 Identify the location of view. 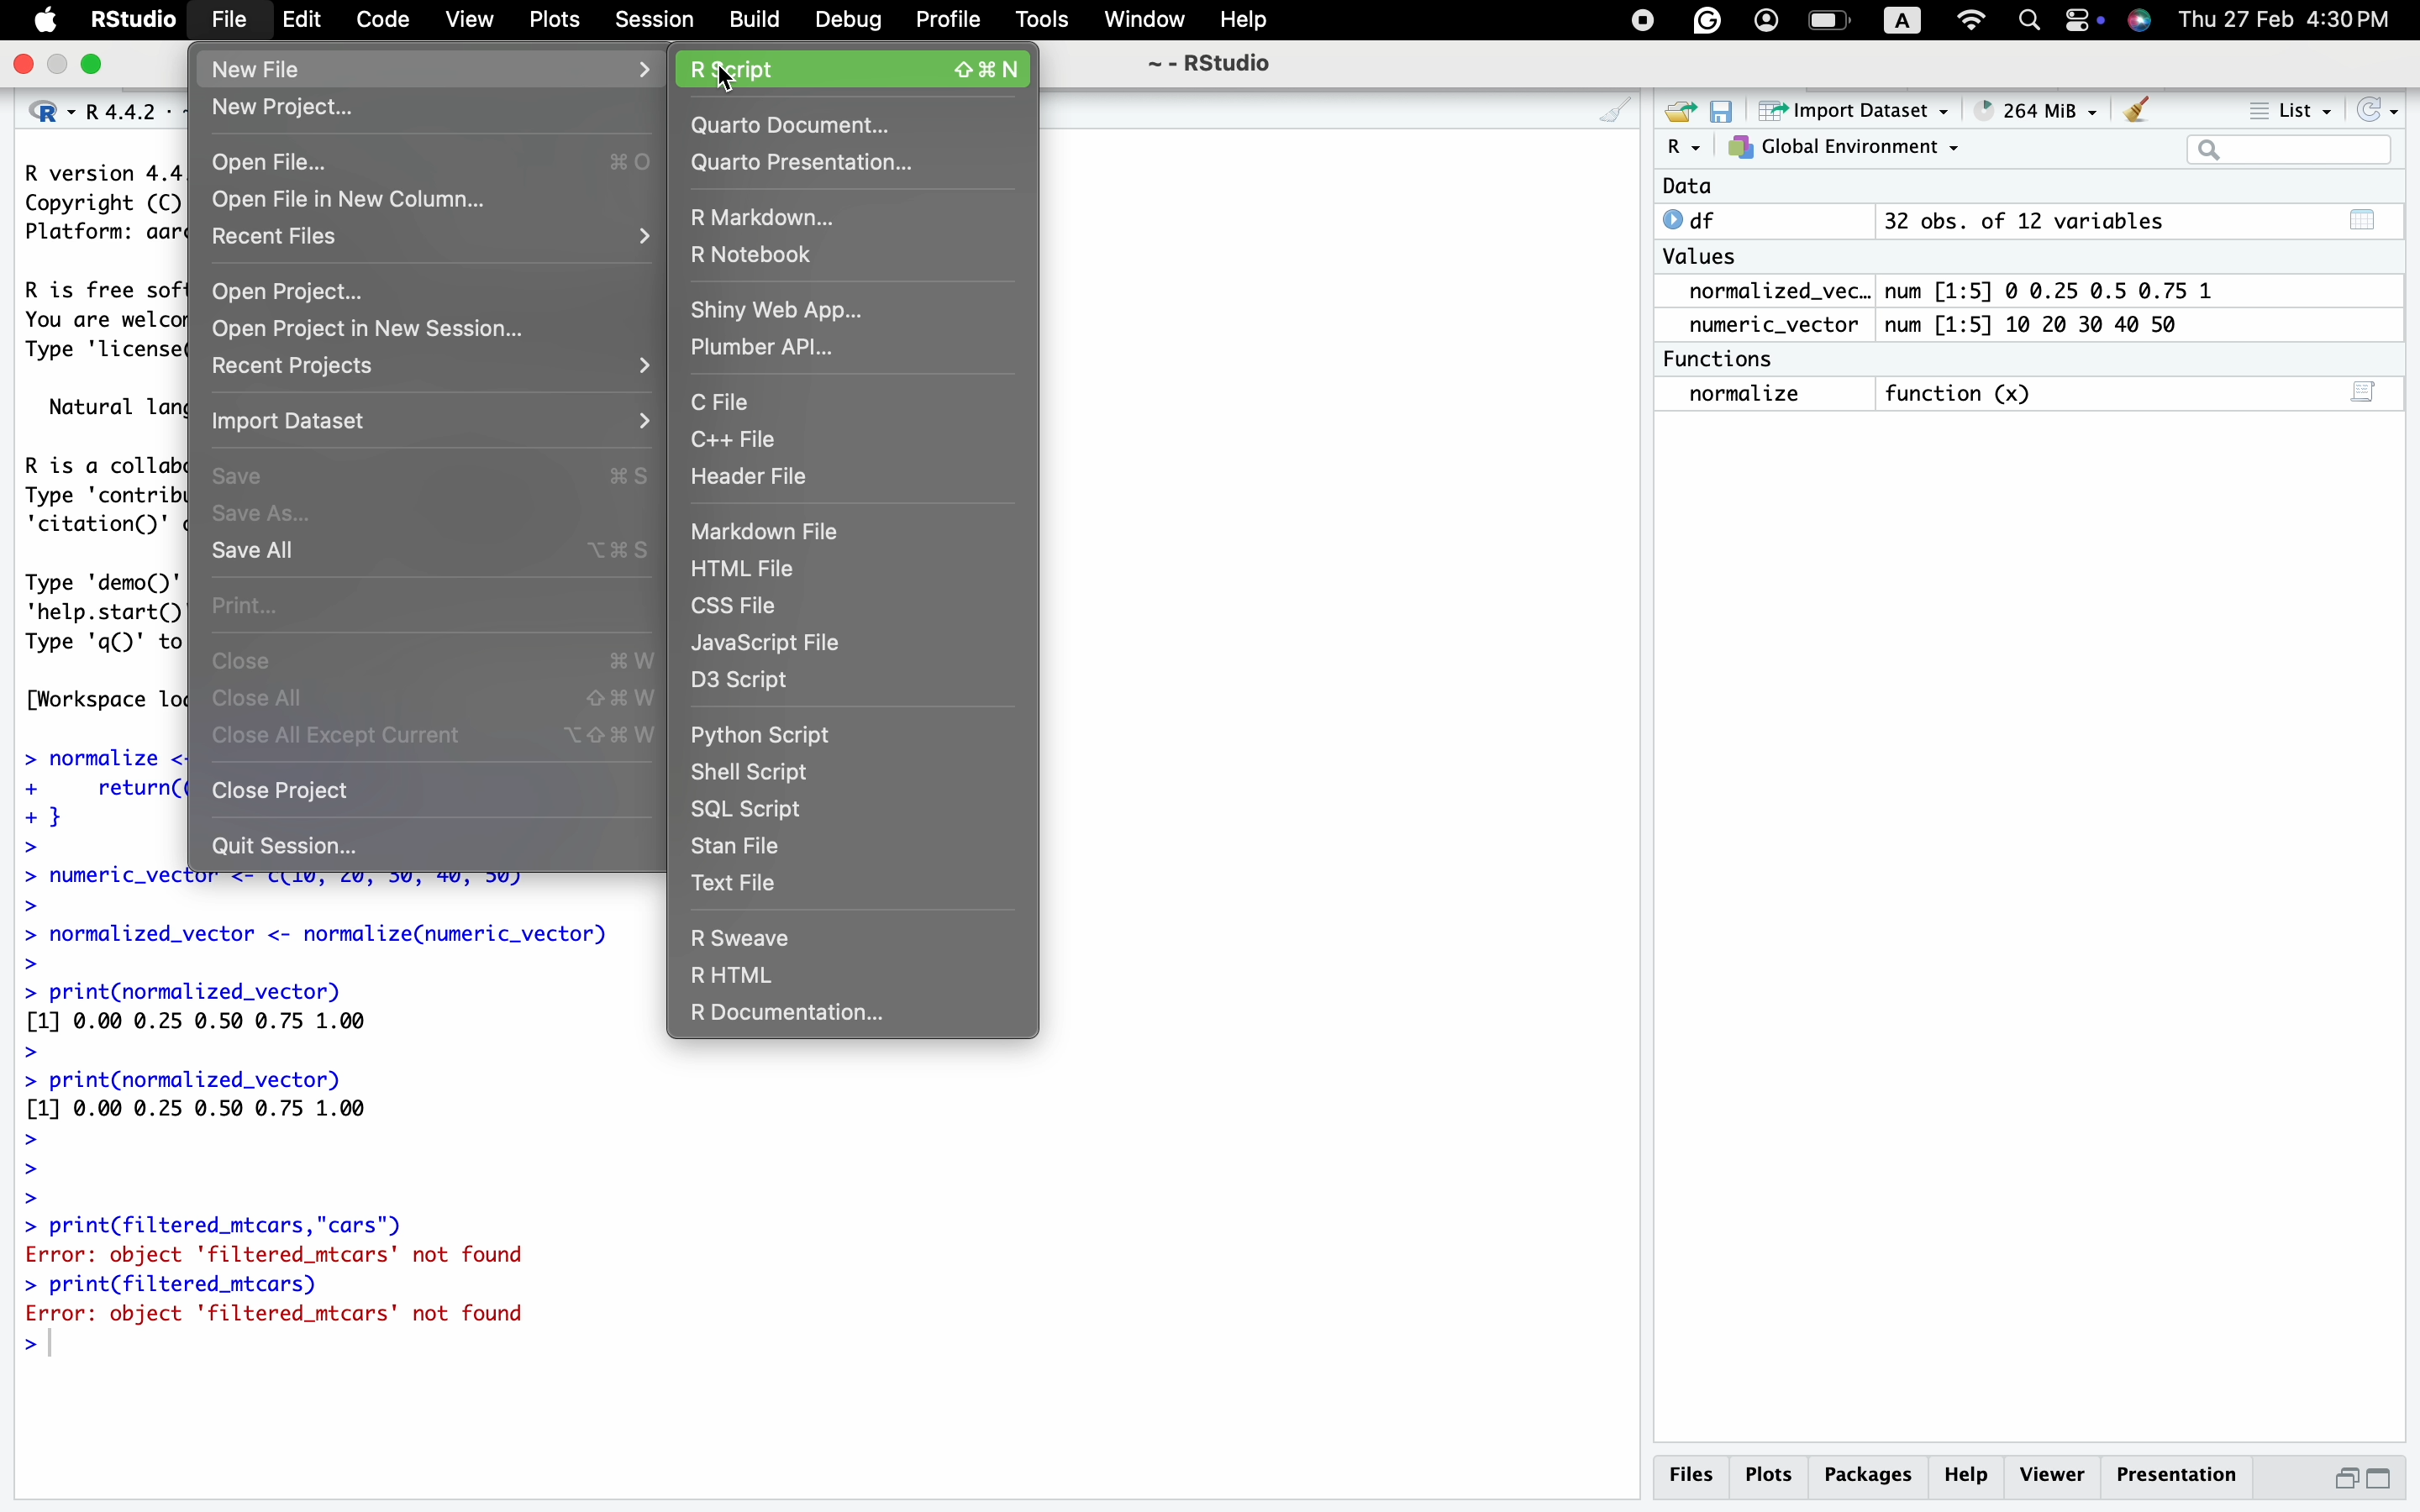
(468, 21).